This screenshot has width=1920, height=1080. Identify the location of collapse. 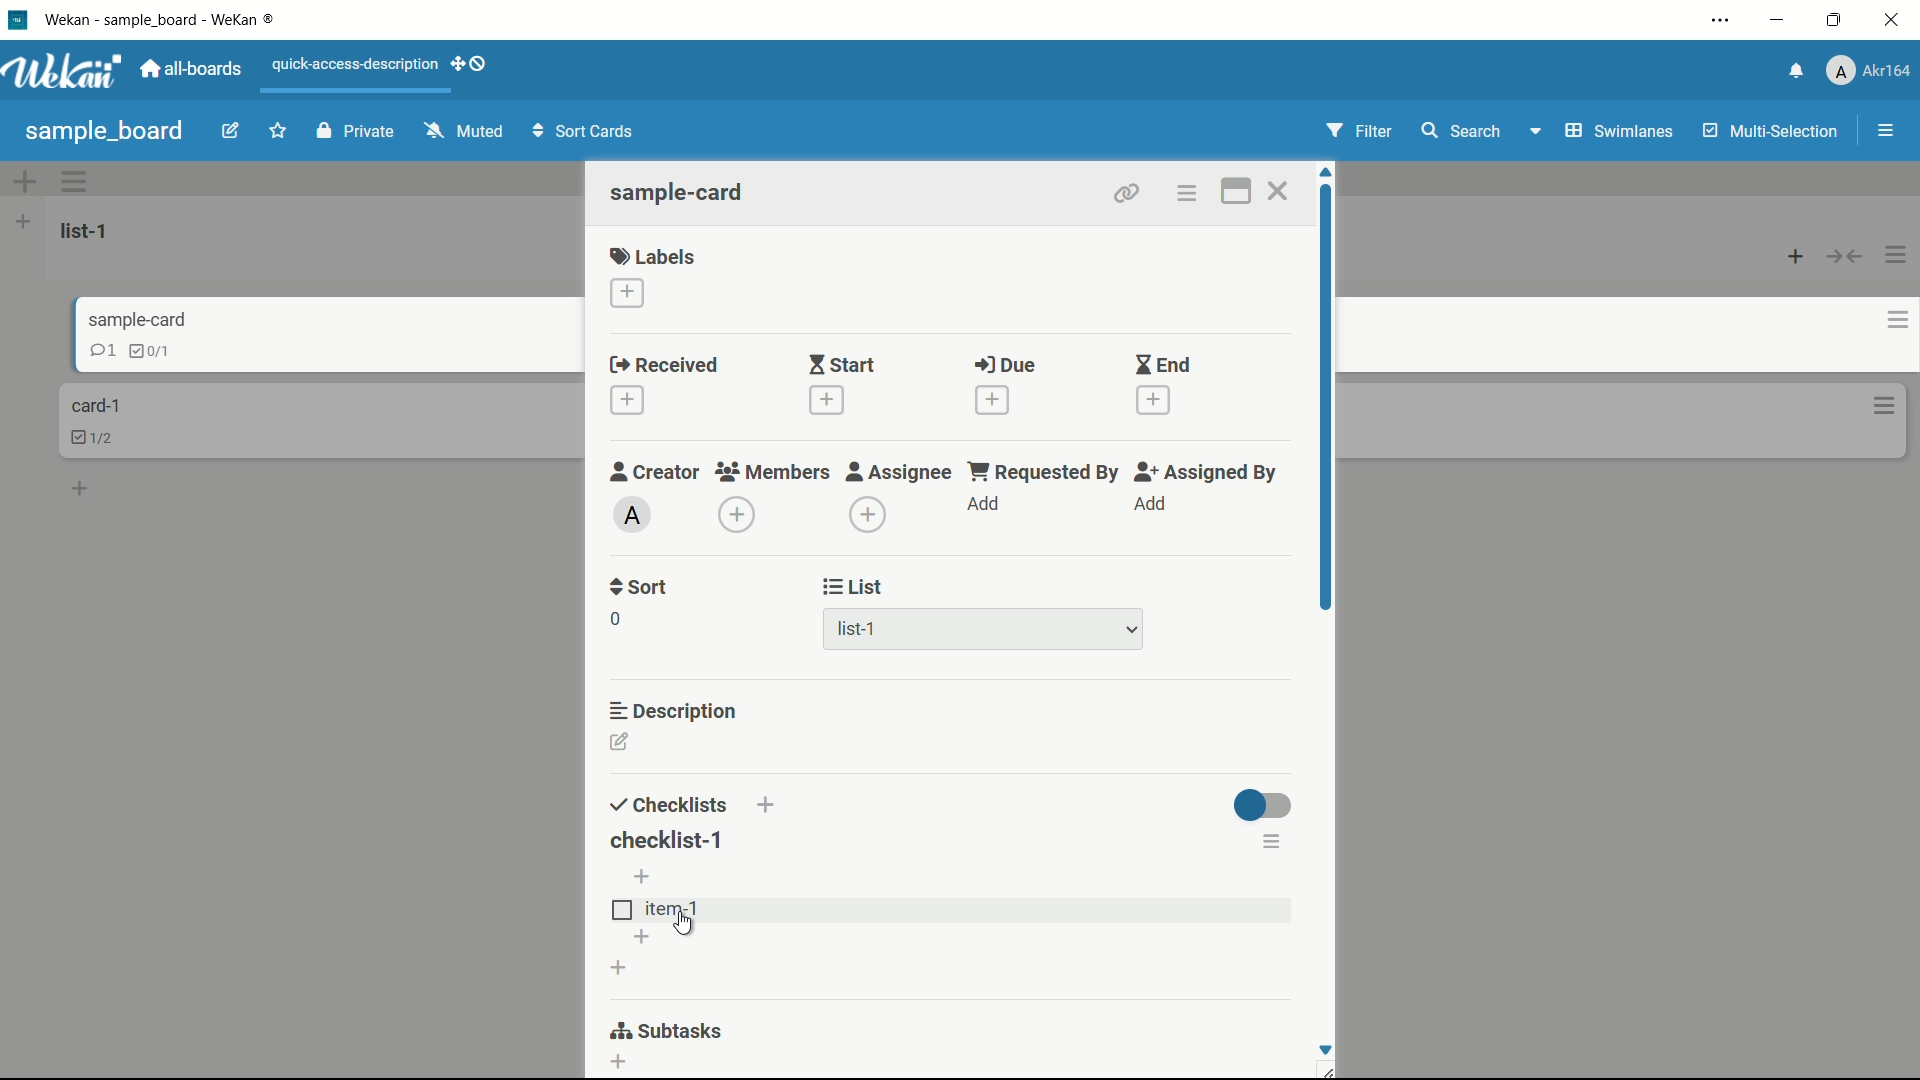
(1845, 258).